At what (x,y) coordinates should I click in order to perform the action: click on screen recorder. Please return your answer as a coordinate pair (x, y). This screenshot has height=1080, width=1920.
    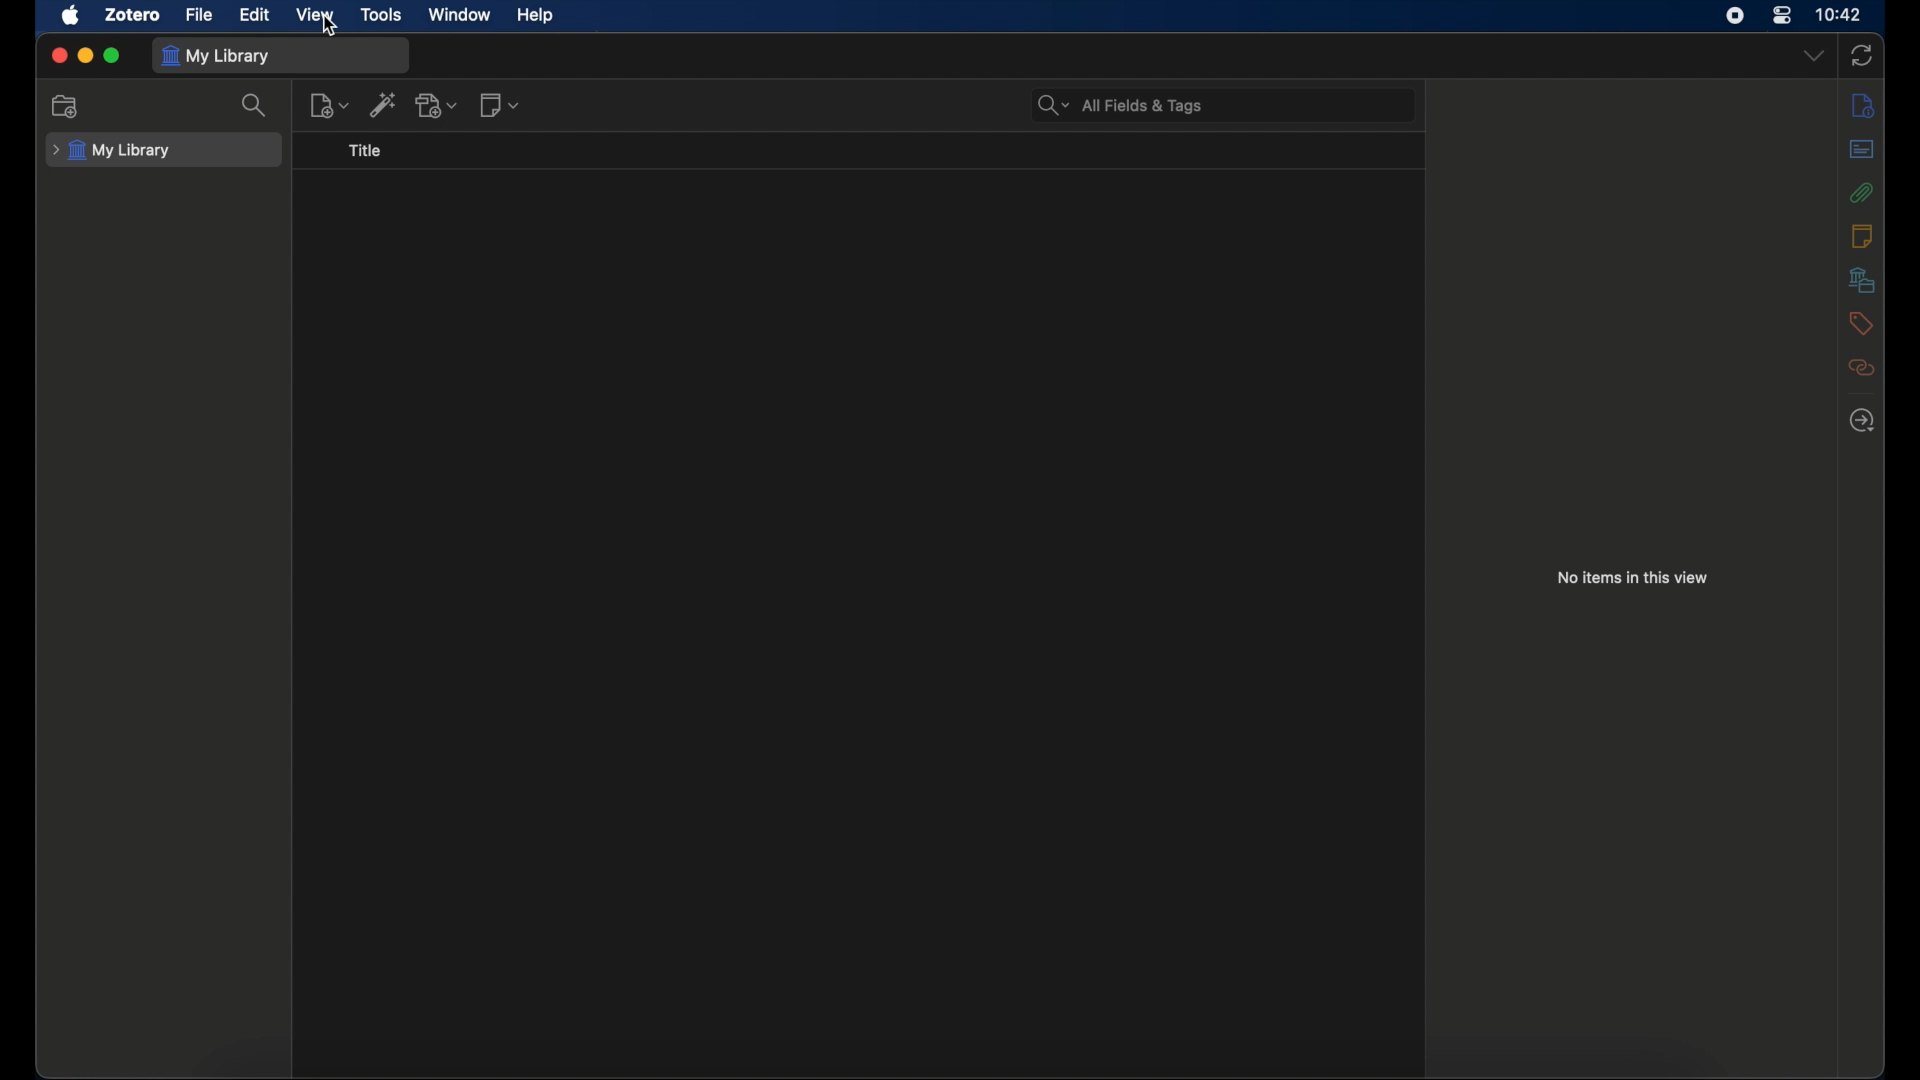
    Looking at the image, I should click on (1735, 15).